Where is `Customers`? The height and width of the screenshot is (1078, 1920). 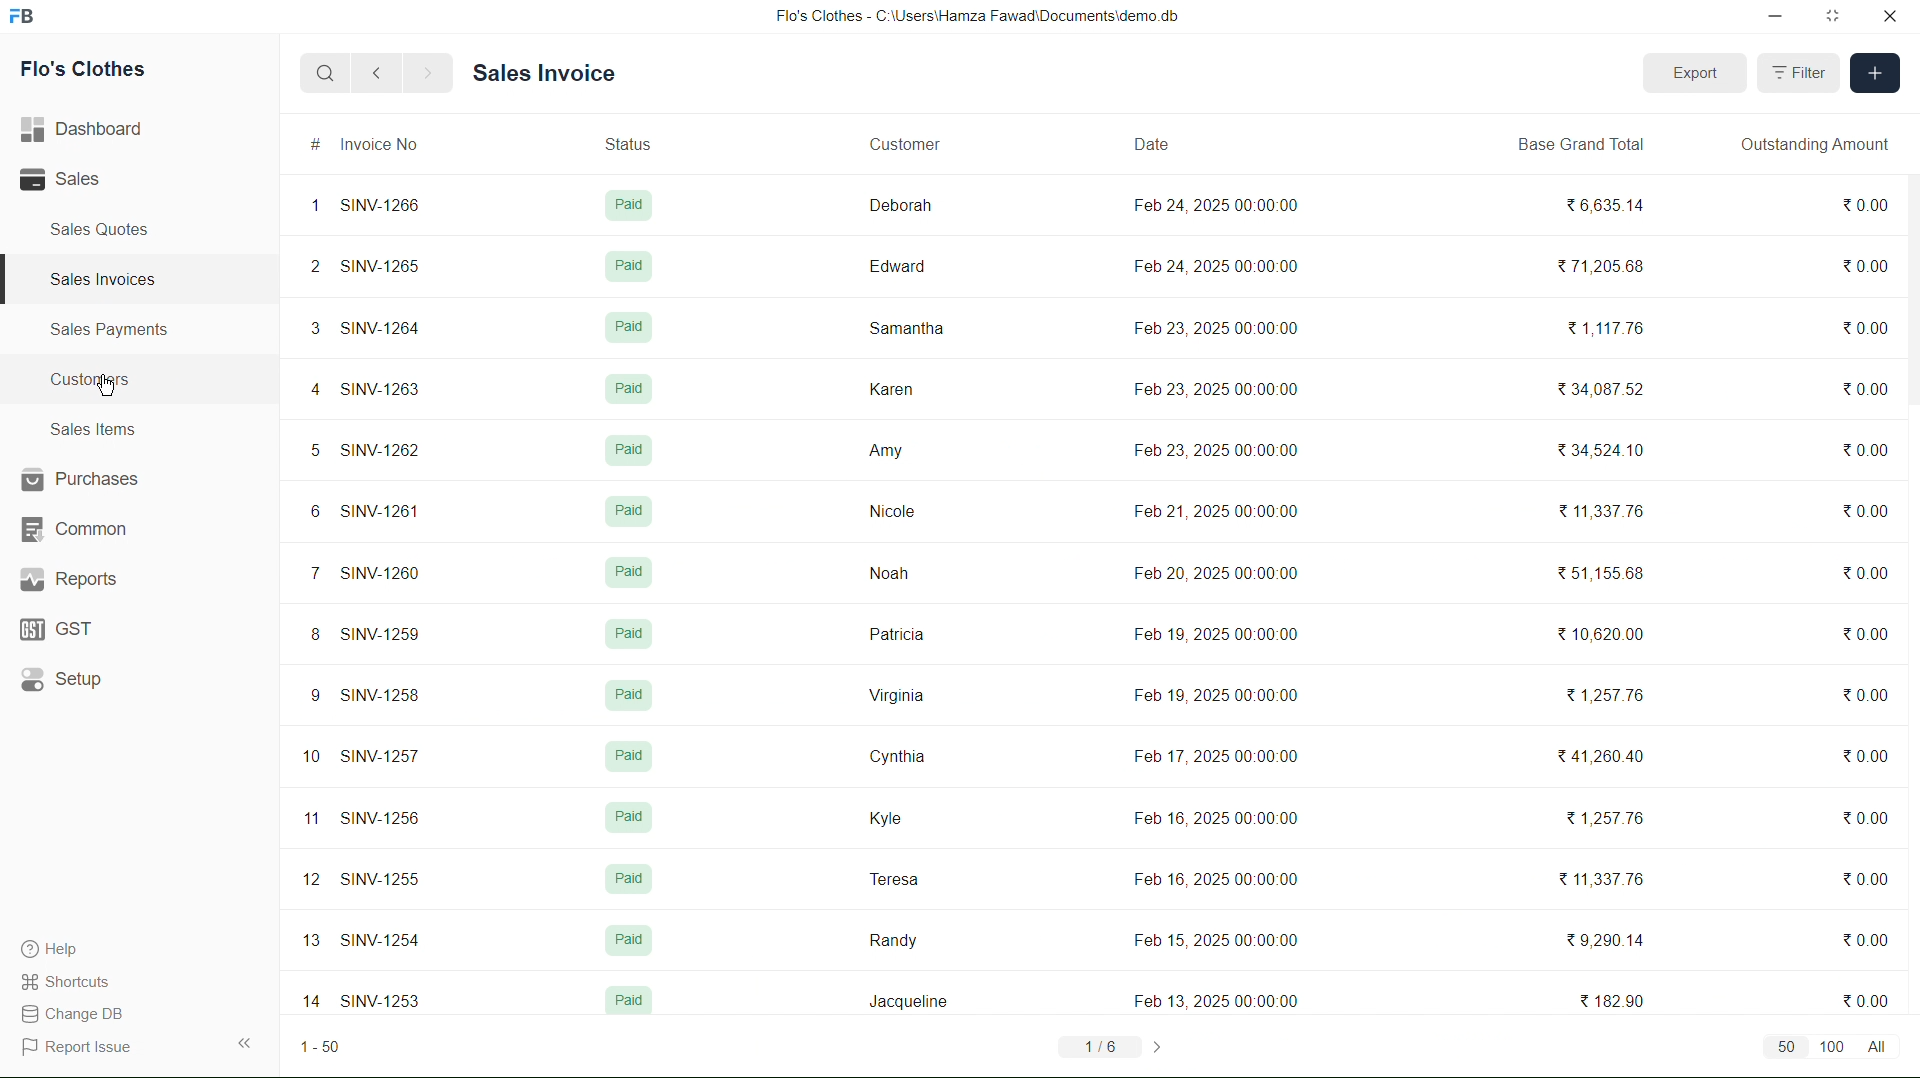
Customers is located at coordinates (97, 381).